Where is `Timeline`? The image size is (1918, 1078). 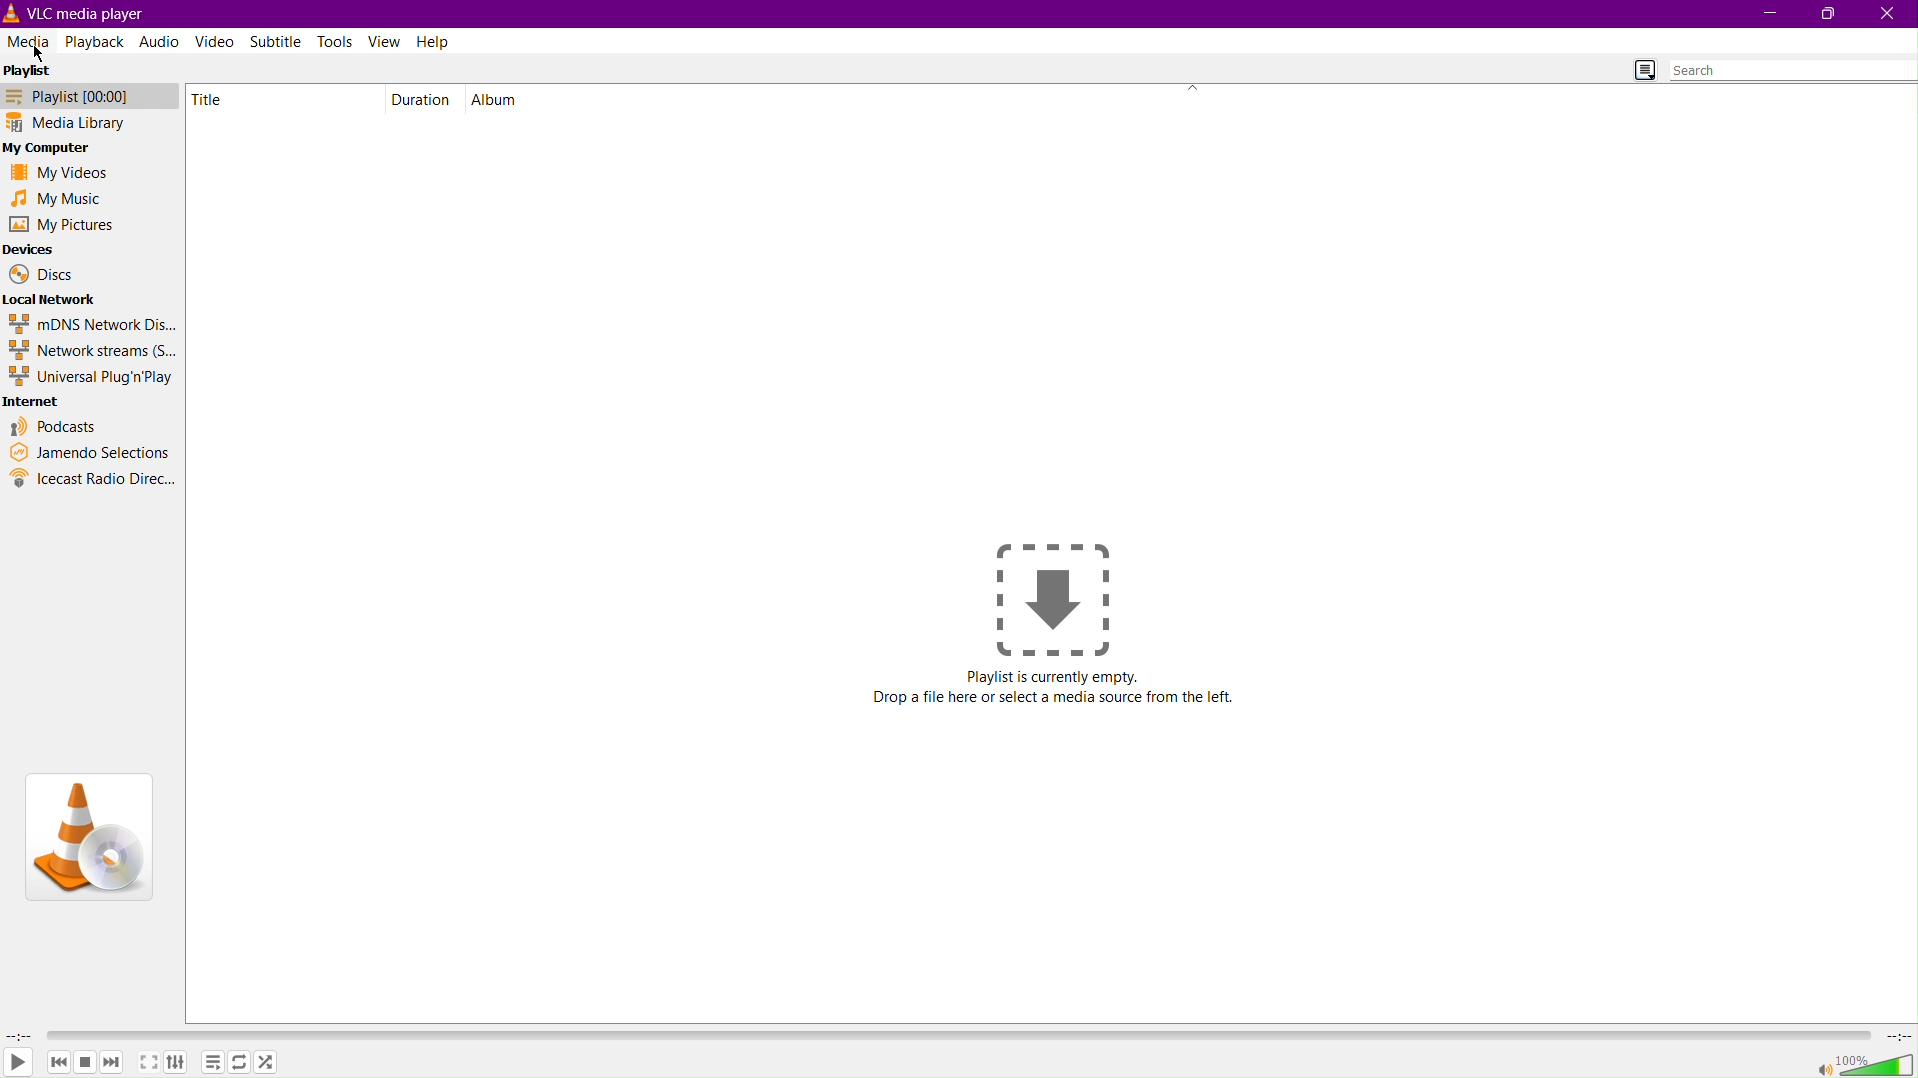 Timeline is located at coordinates (955, 1035).